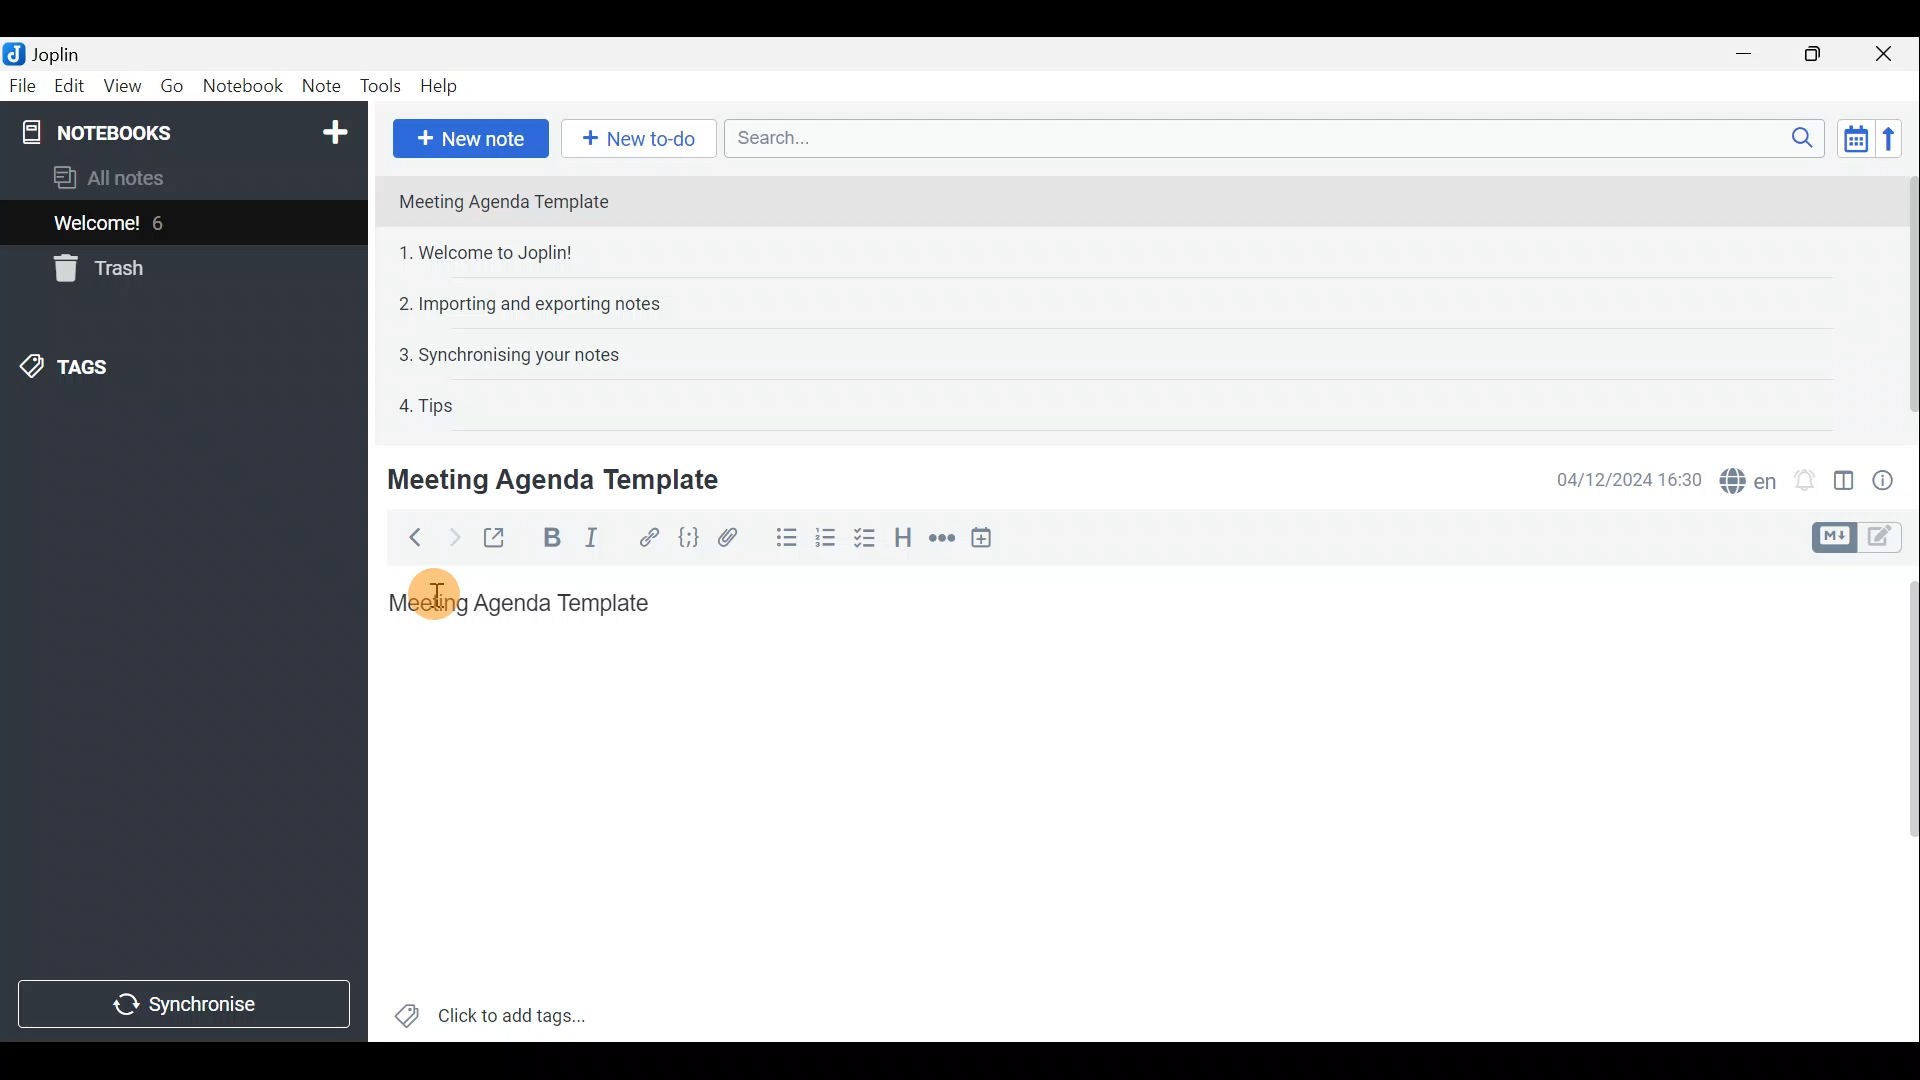 The image size is (1920, 1080). I want to click on Trash, so click(95, 268).